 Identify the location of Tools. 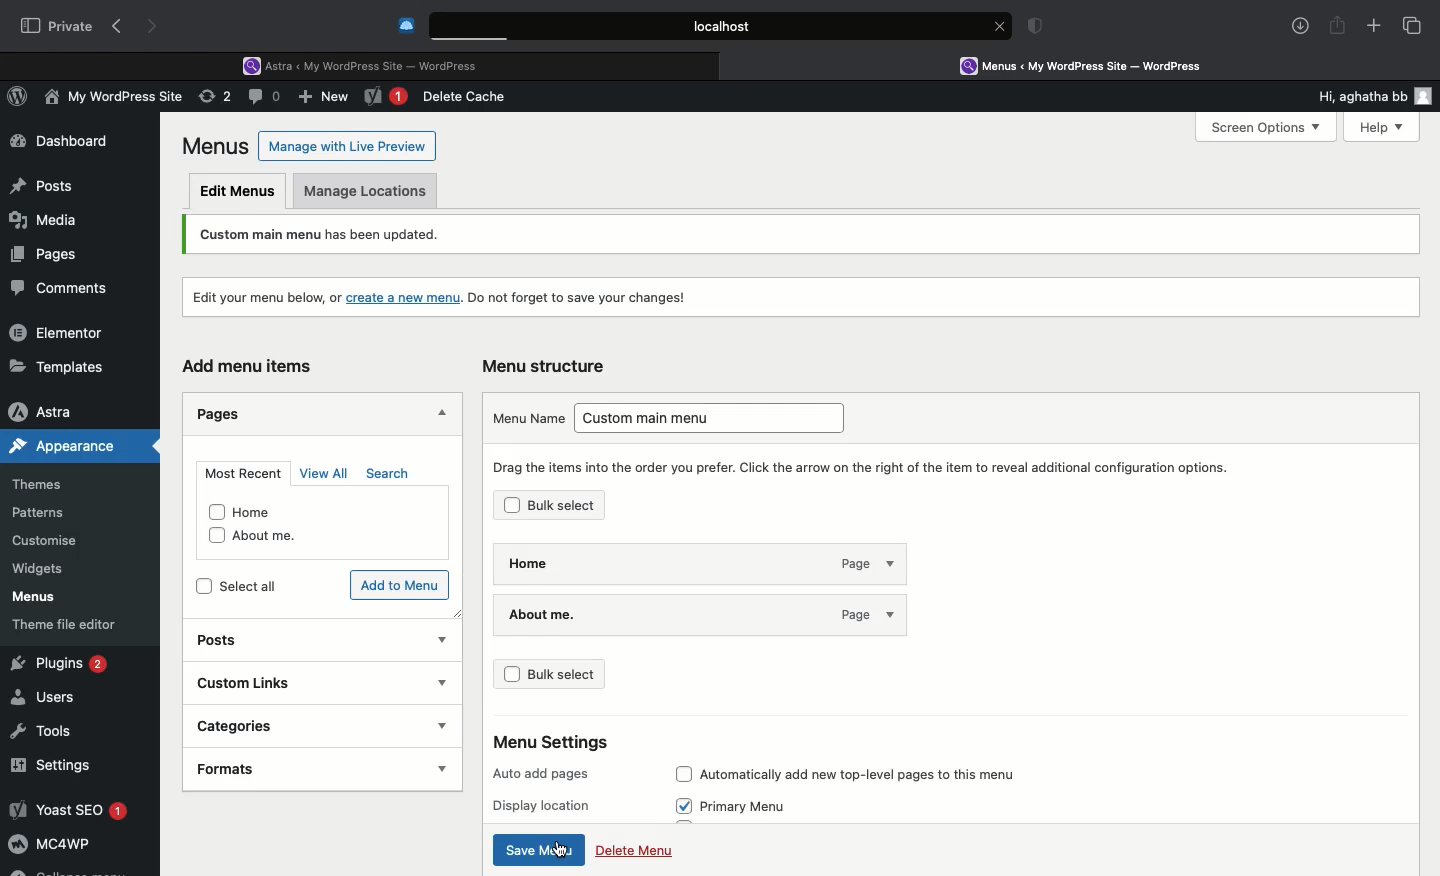
(43, 728).